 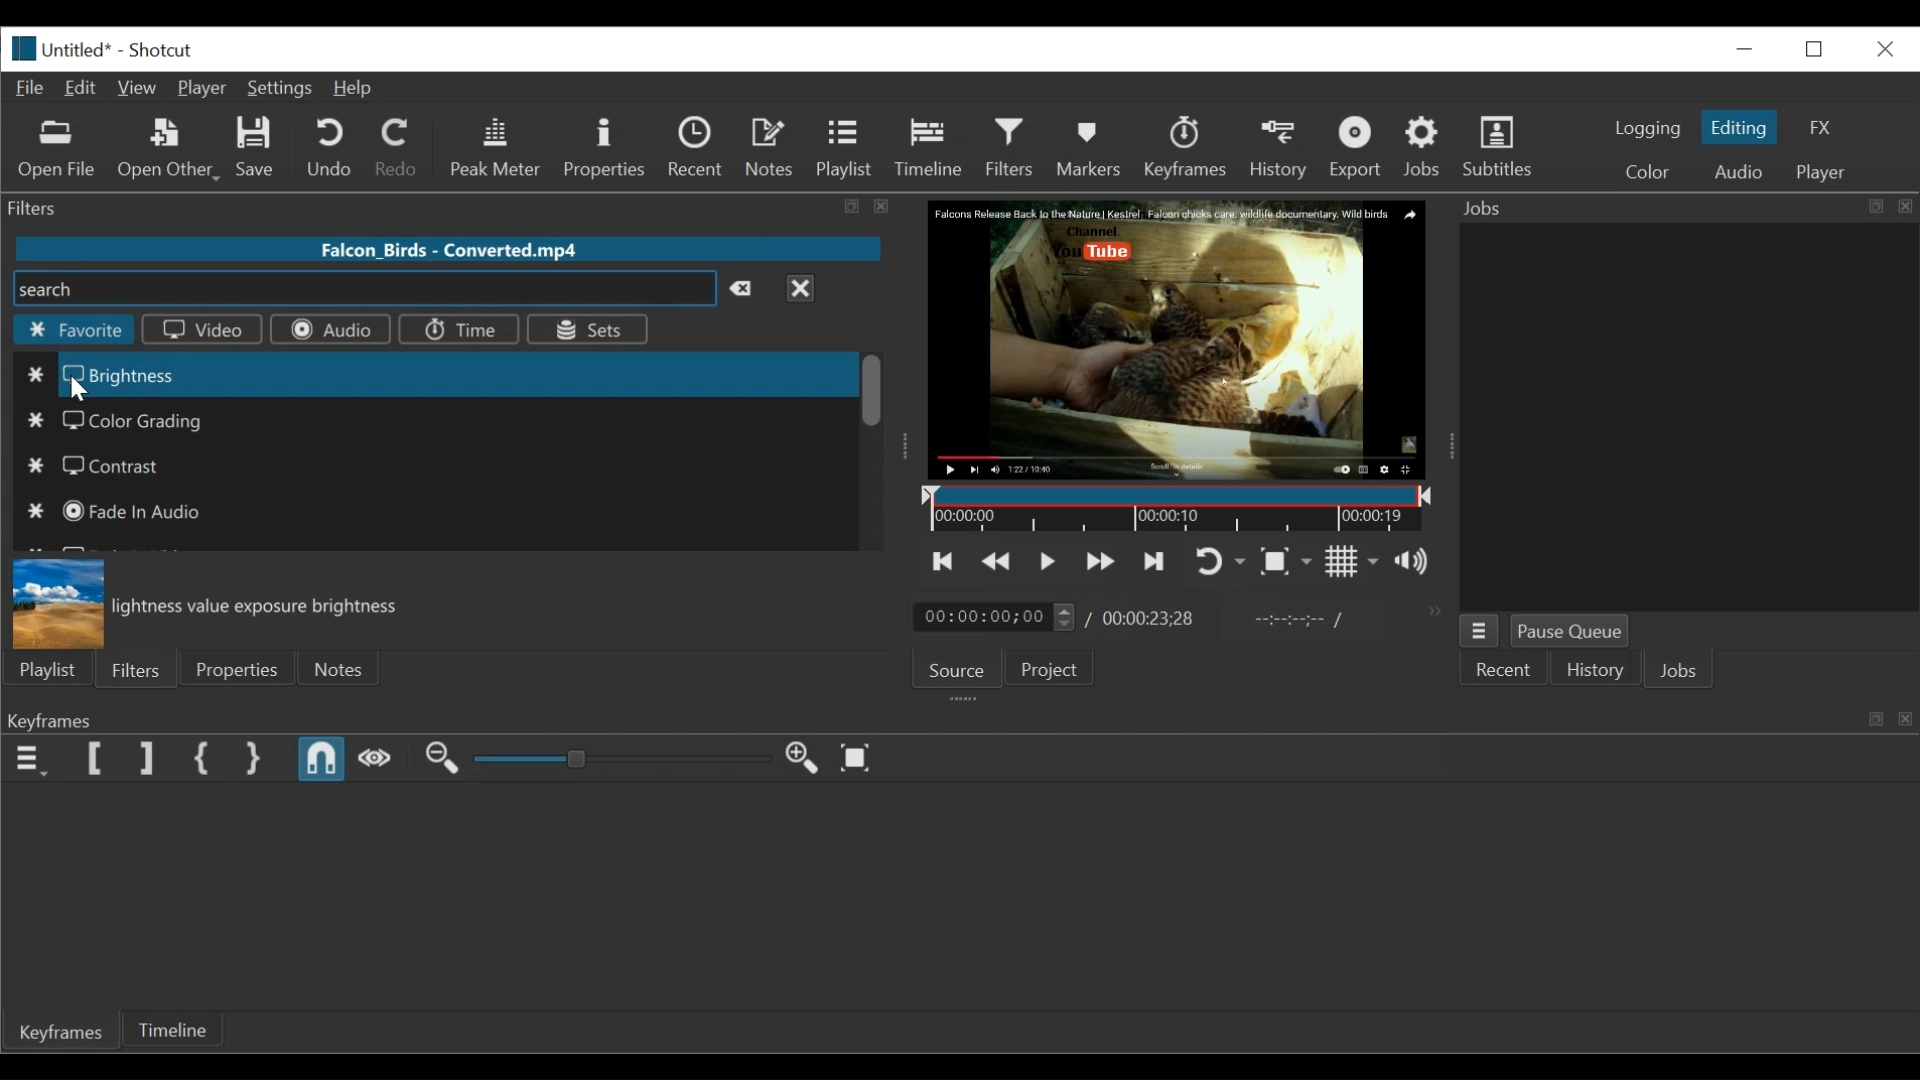 I want to click on Show the volume control, so click(x=1417, y=563).